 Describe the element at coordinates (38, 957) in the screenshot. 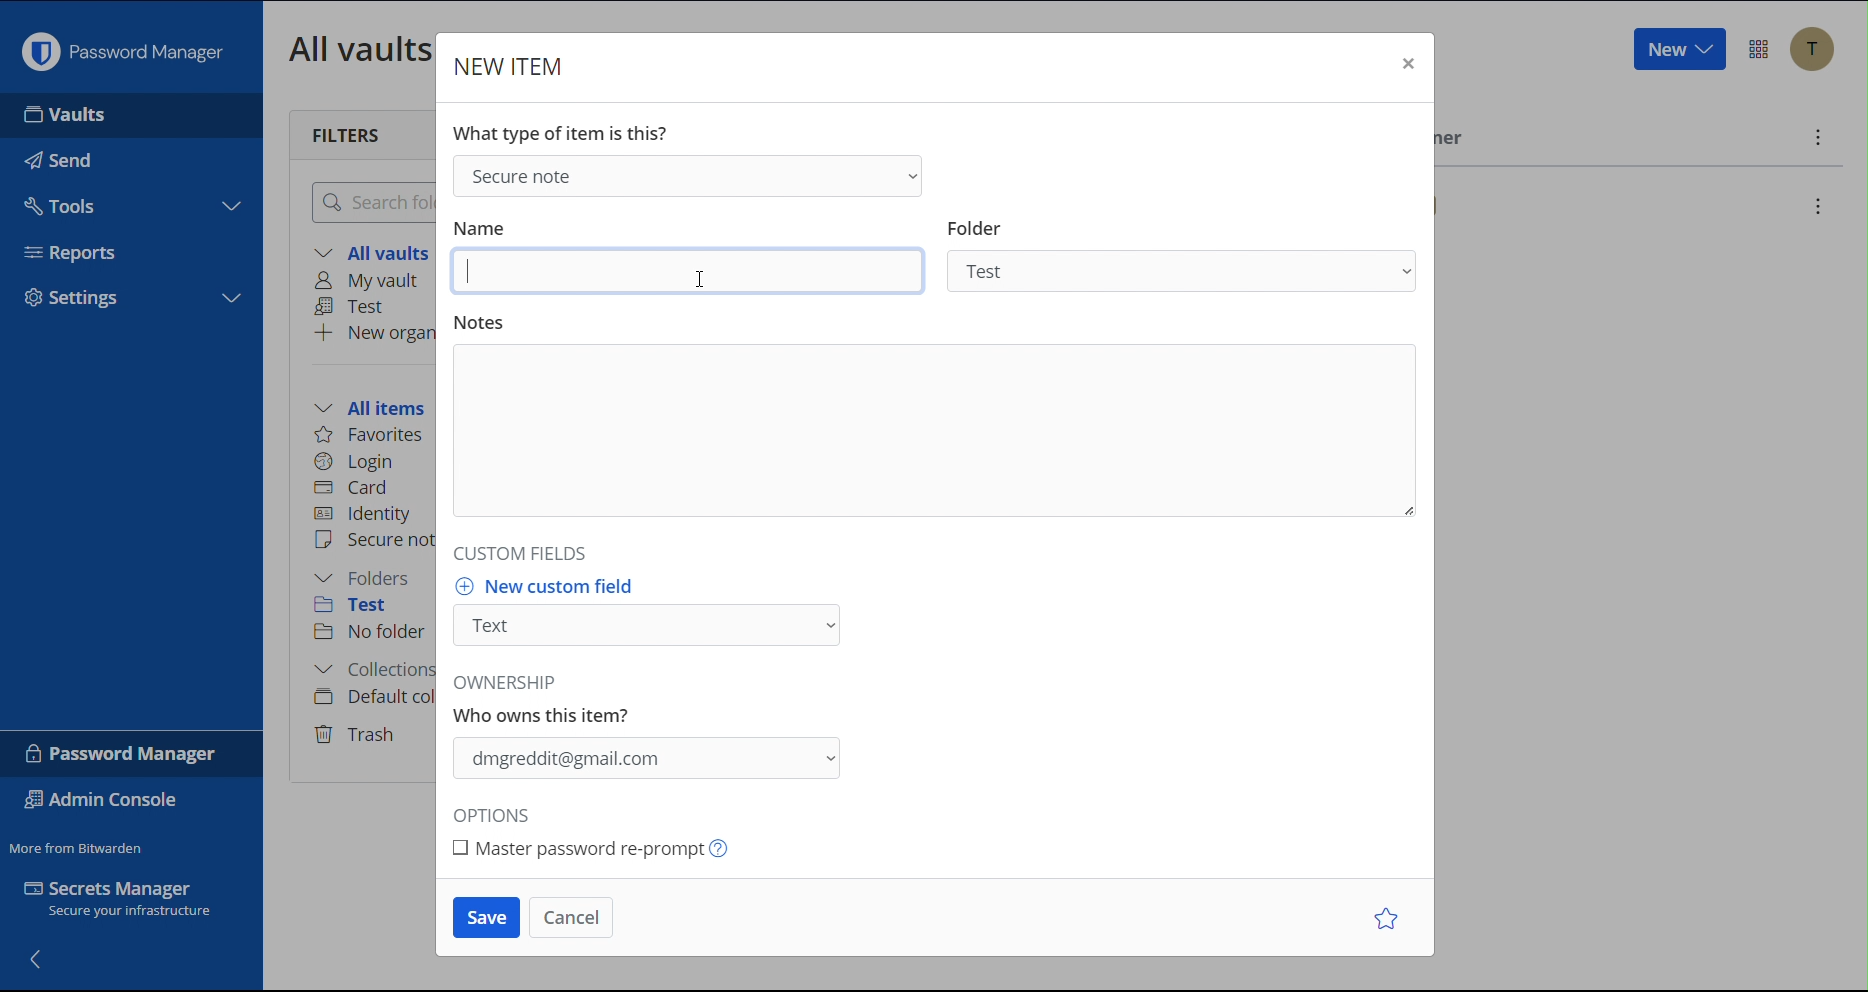

I see `Back` at that location.